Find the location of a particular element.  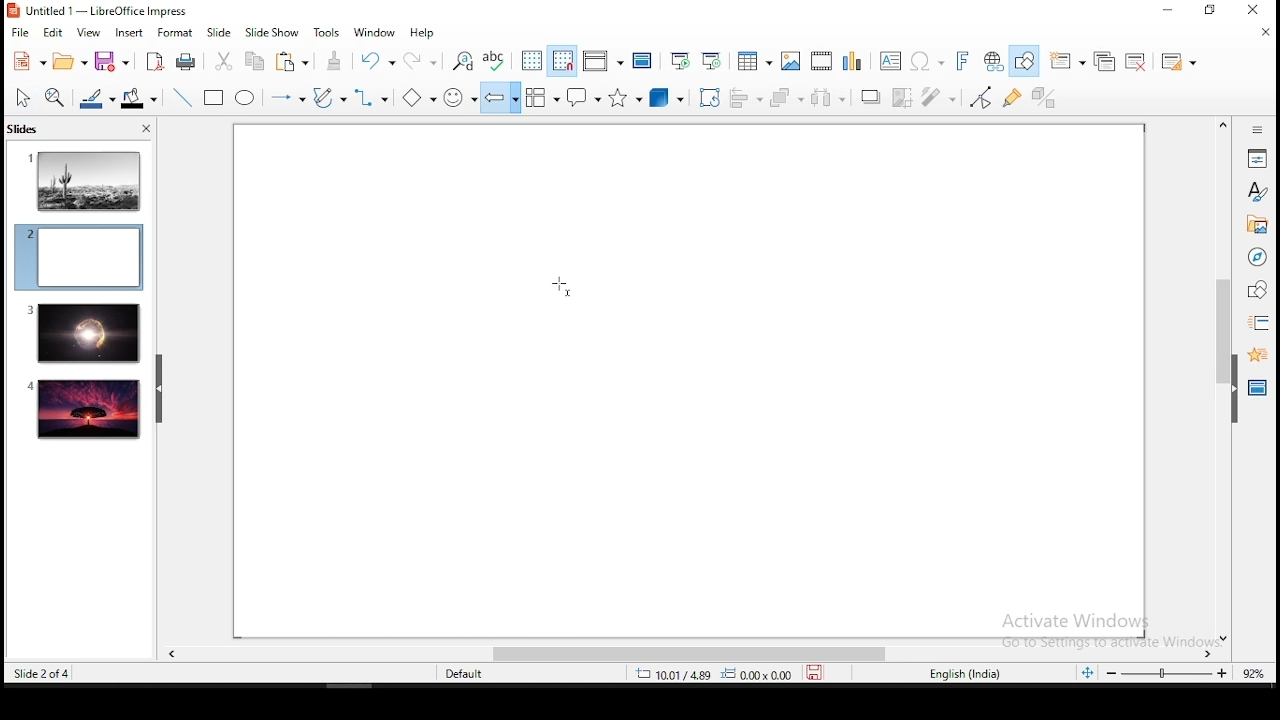

images is located at coordinates (787, 61).